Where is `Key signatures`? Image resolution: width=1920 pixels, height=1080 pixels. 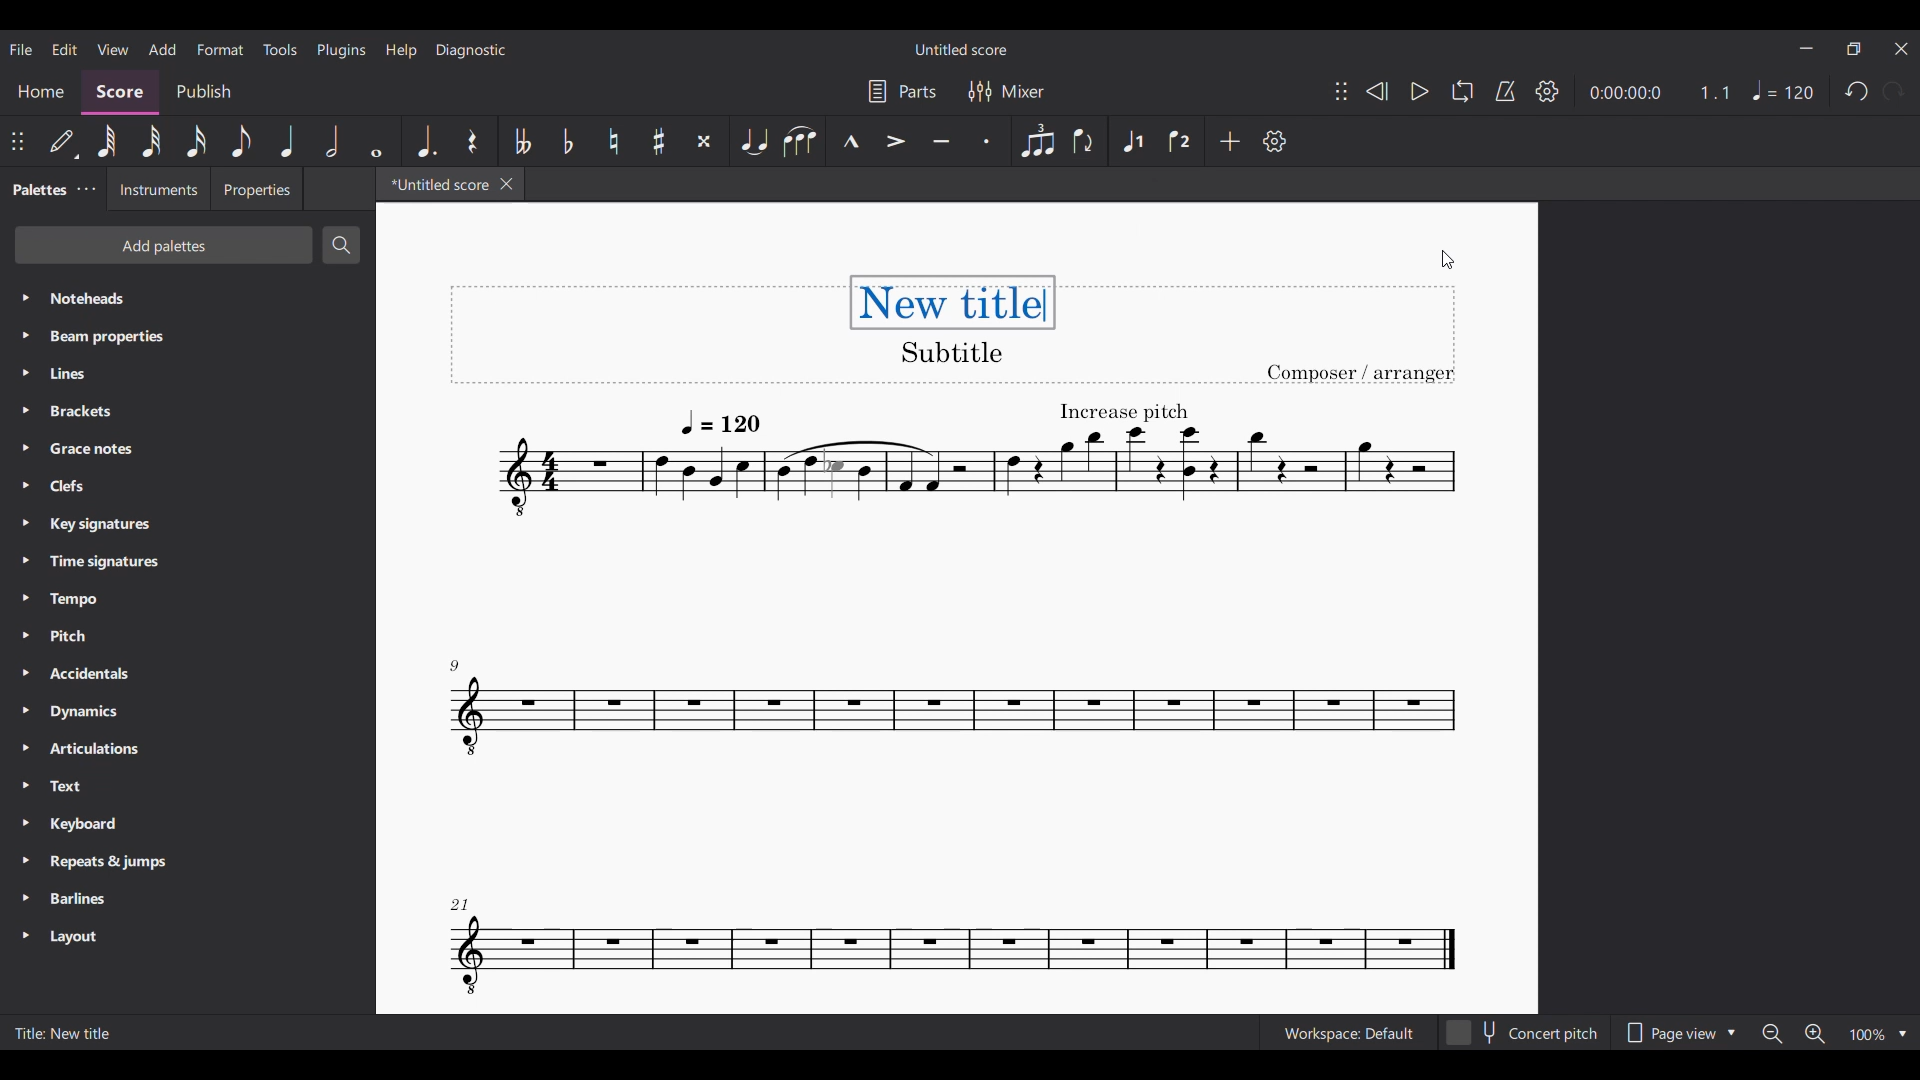
Key signatures is located at coordinates (189, 524).